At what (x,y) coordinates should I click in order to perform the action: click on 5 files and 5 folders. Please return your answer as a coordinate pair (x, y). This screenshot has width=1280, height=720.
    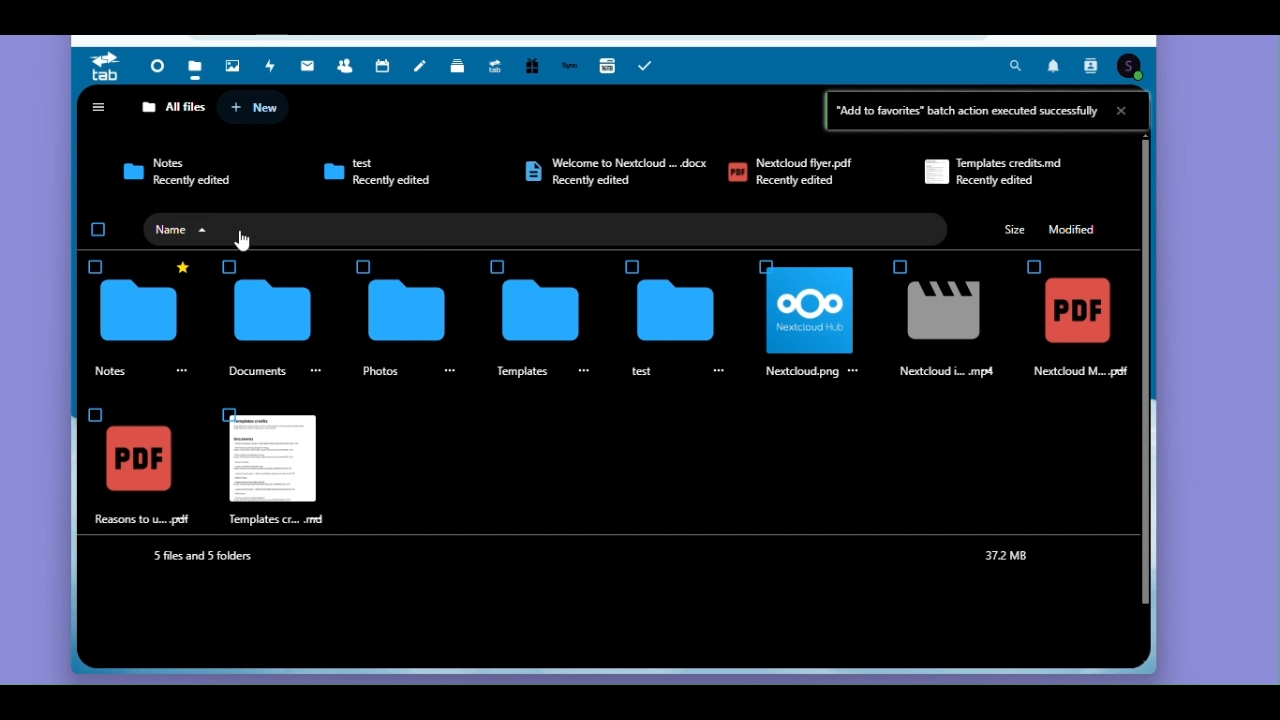
    Looking at the image, I should click on (206, 555).